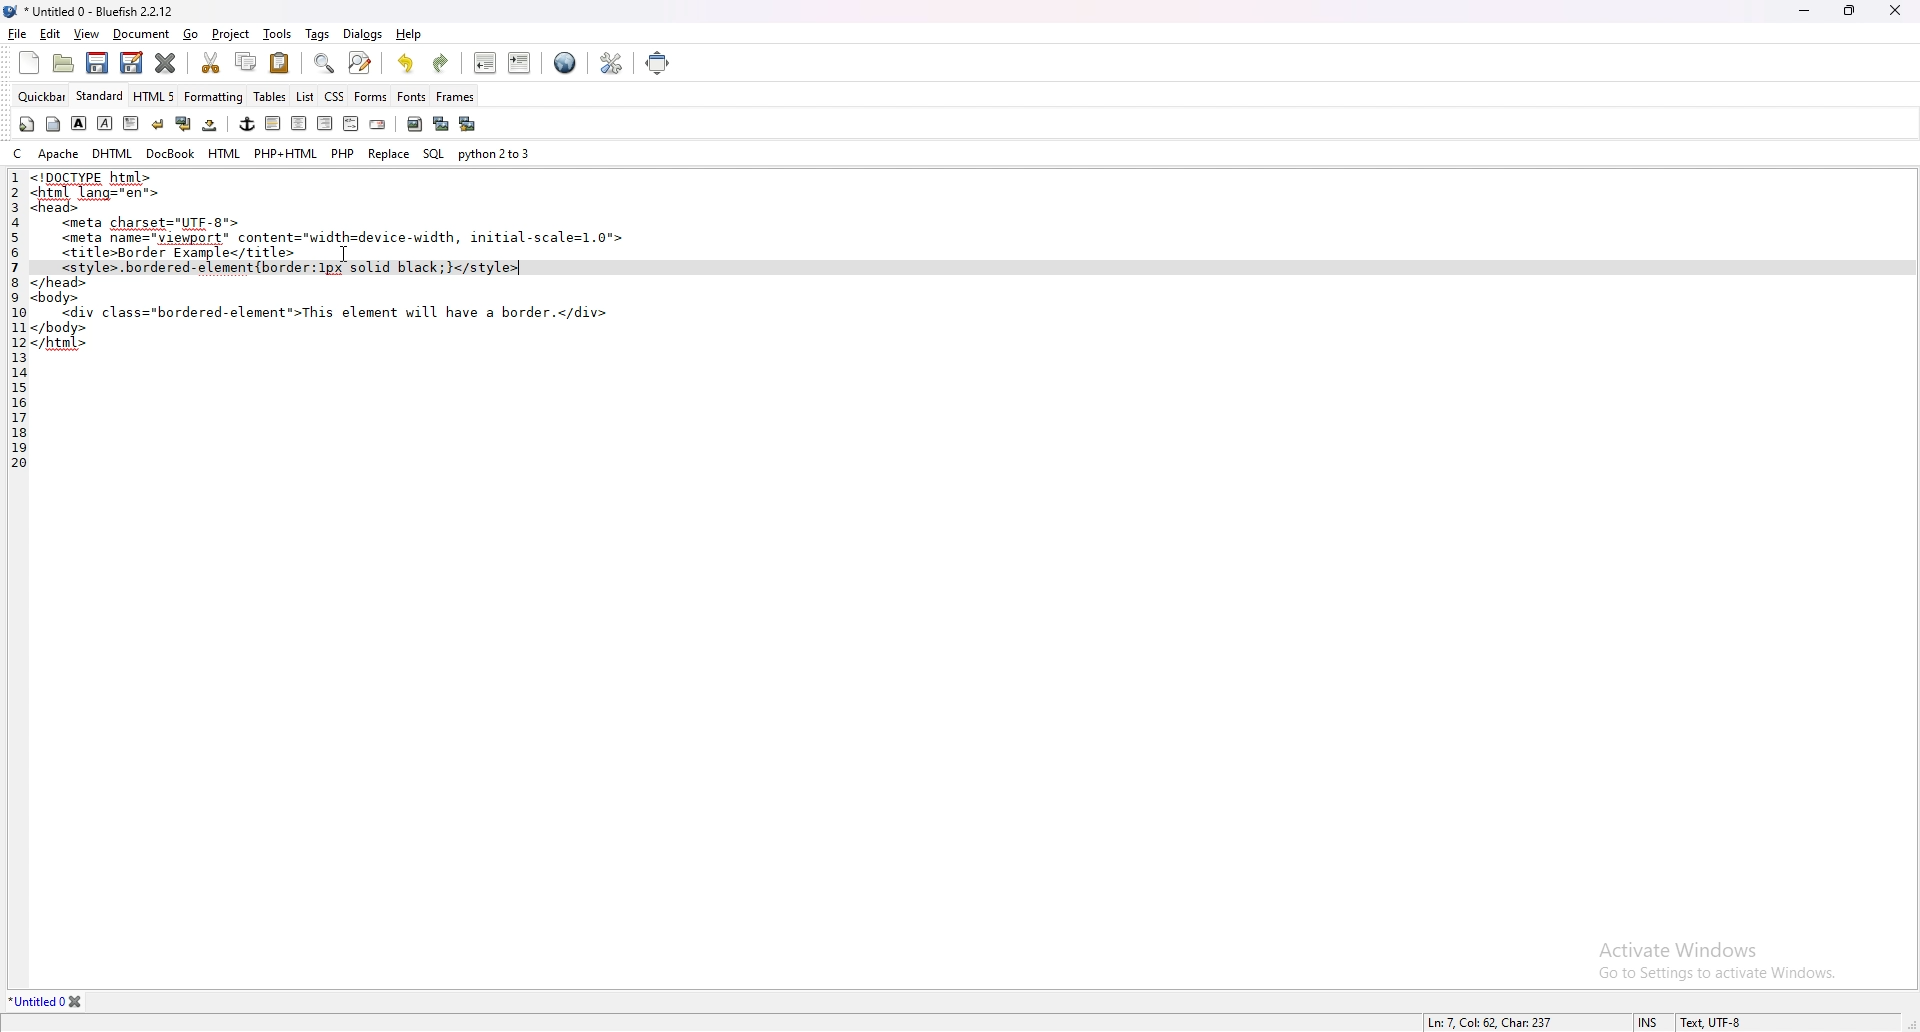  Describe the element at coordinates (158, 124) in the screenshot. I see `break` at that location.